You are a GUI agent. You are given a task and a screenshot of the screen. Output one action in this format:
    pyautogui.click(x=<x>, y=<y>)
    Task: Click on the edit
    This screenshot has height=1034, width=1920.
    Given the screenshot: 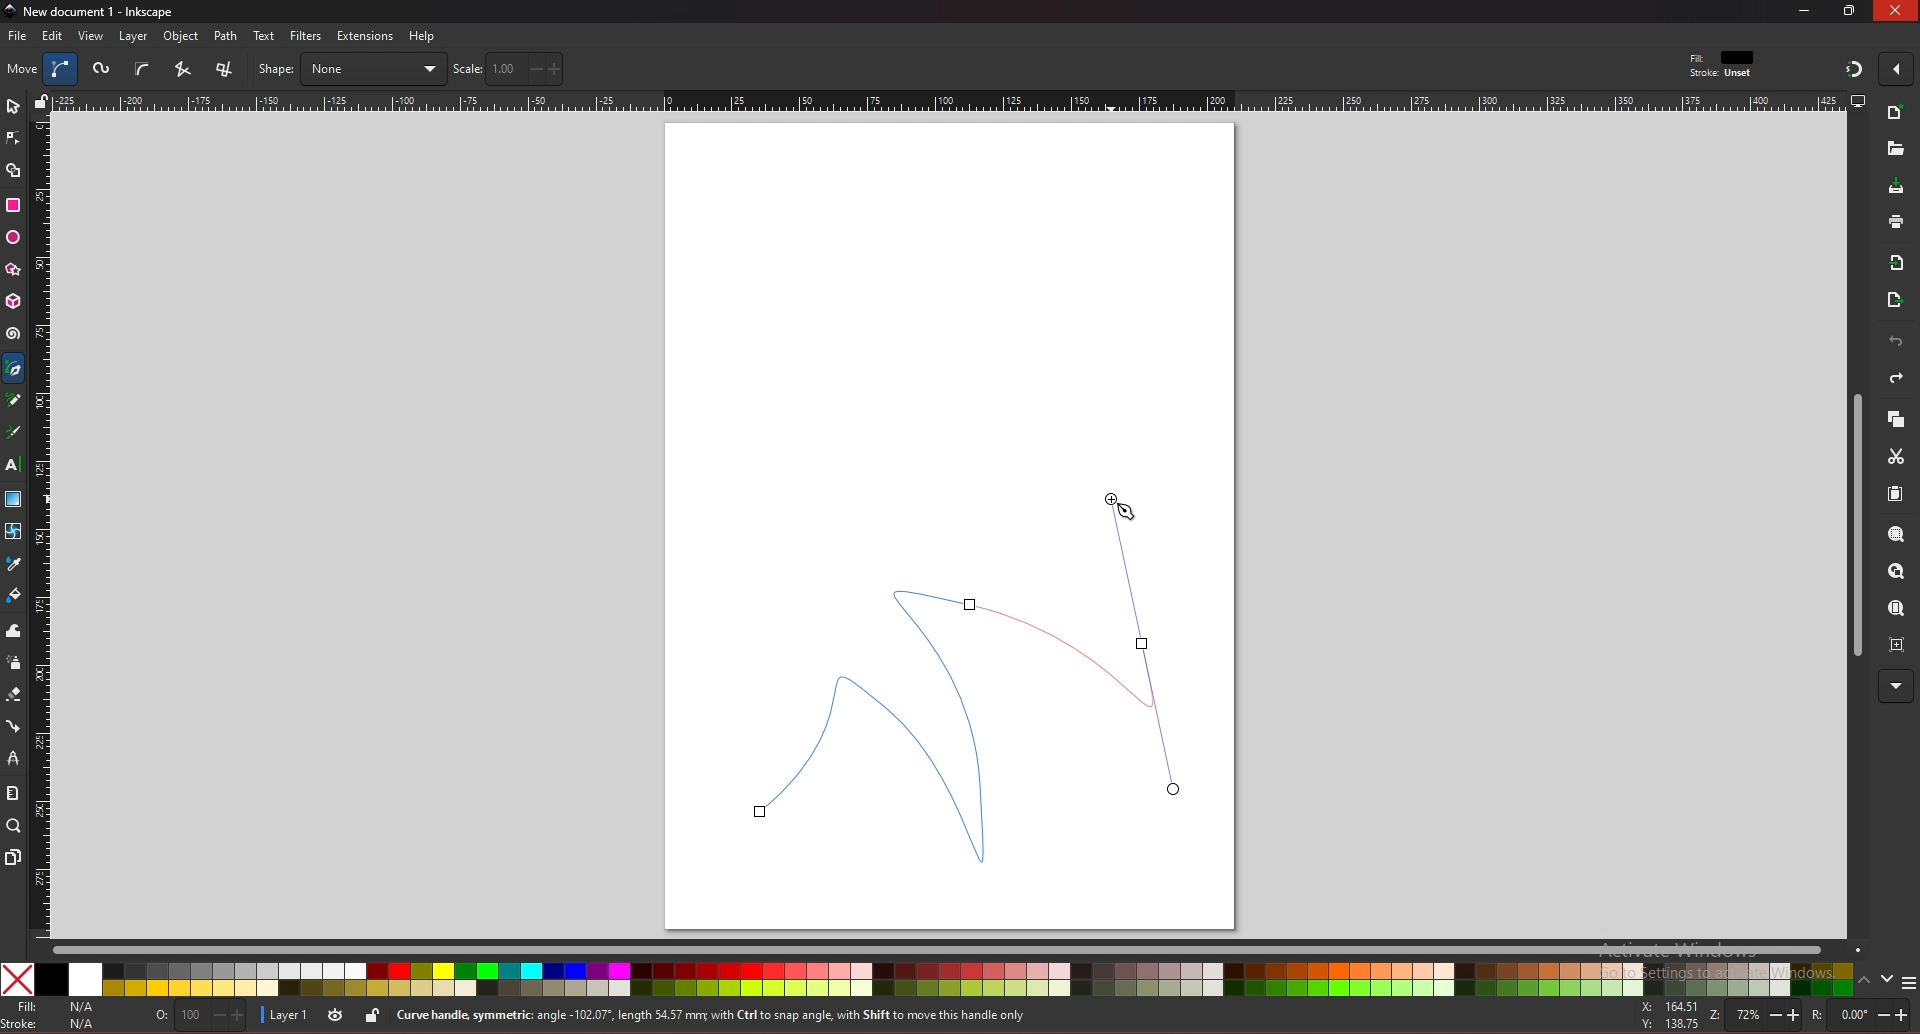 What is the action you would take?
    pyautogui.click(x=54, y=35)
    